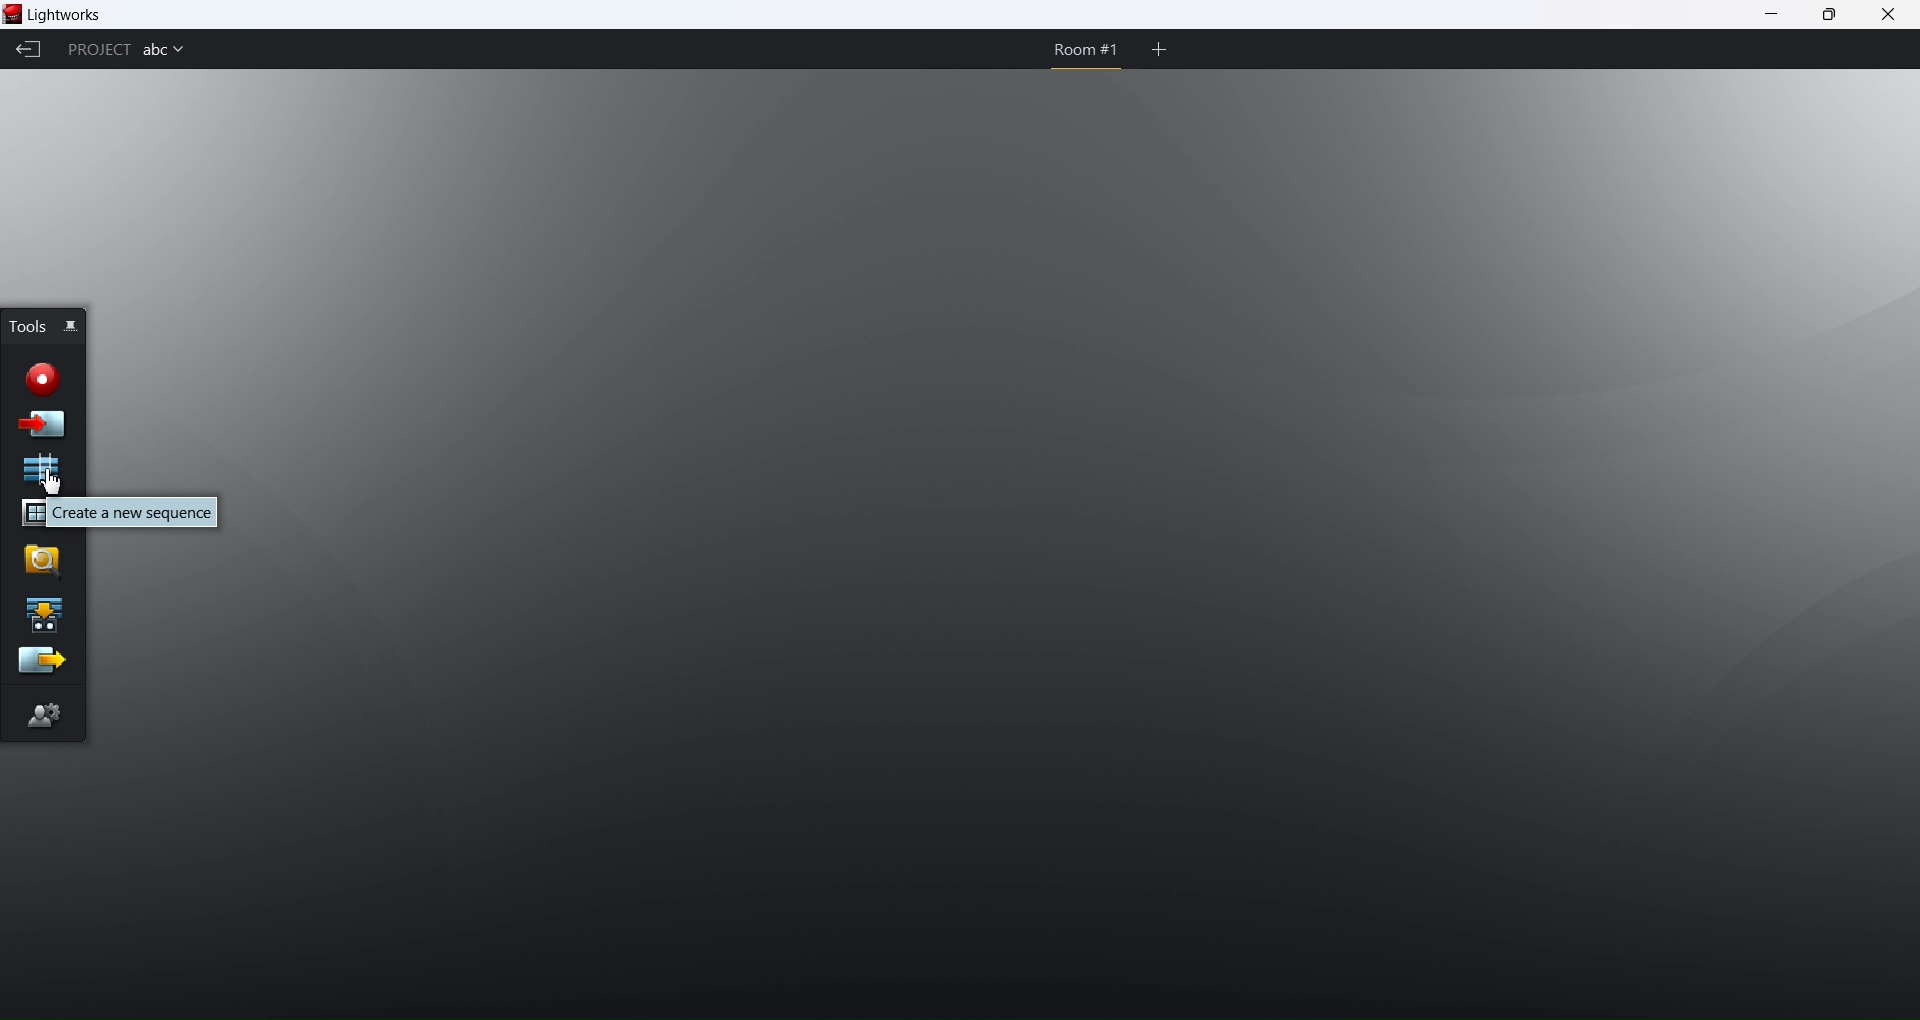  I want to click on editor preferences, so click(45, 717).